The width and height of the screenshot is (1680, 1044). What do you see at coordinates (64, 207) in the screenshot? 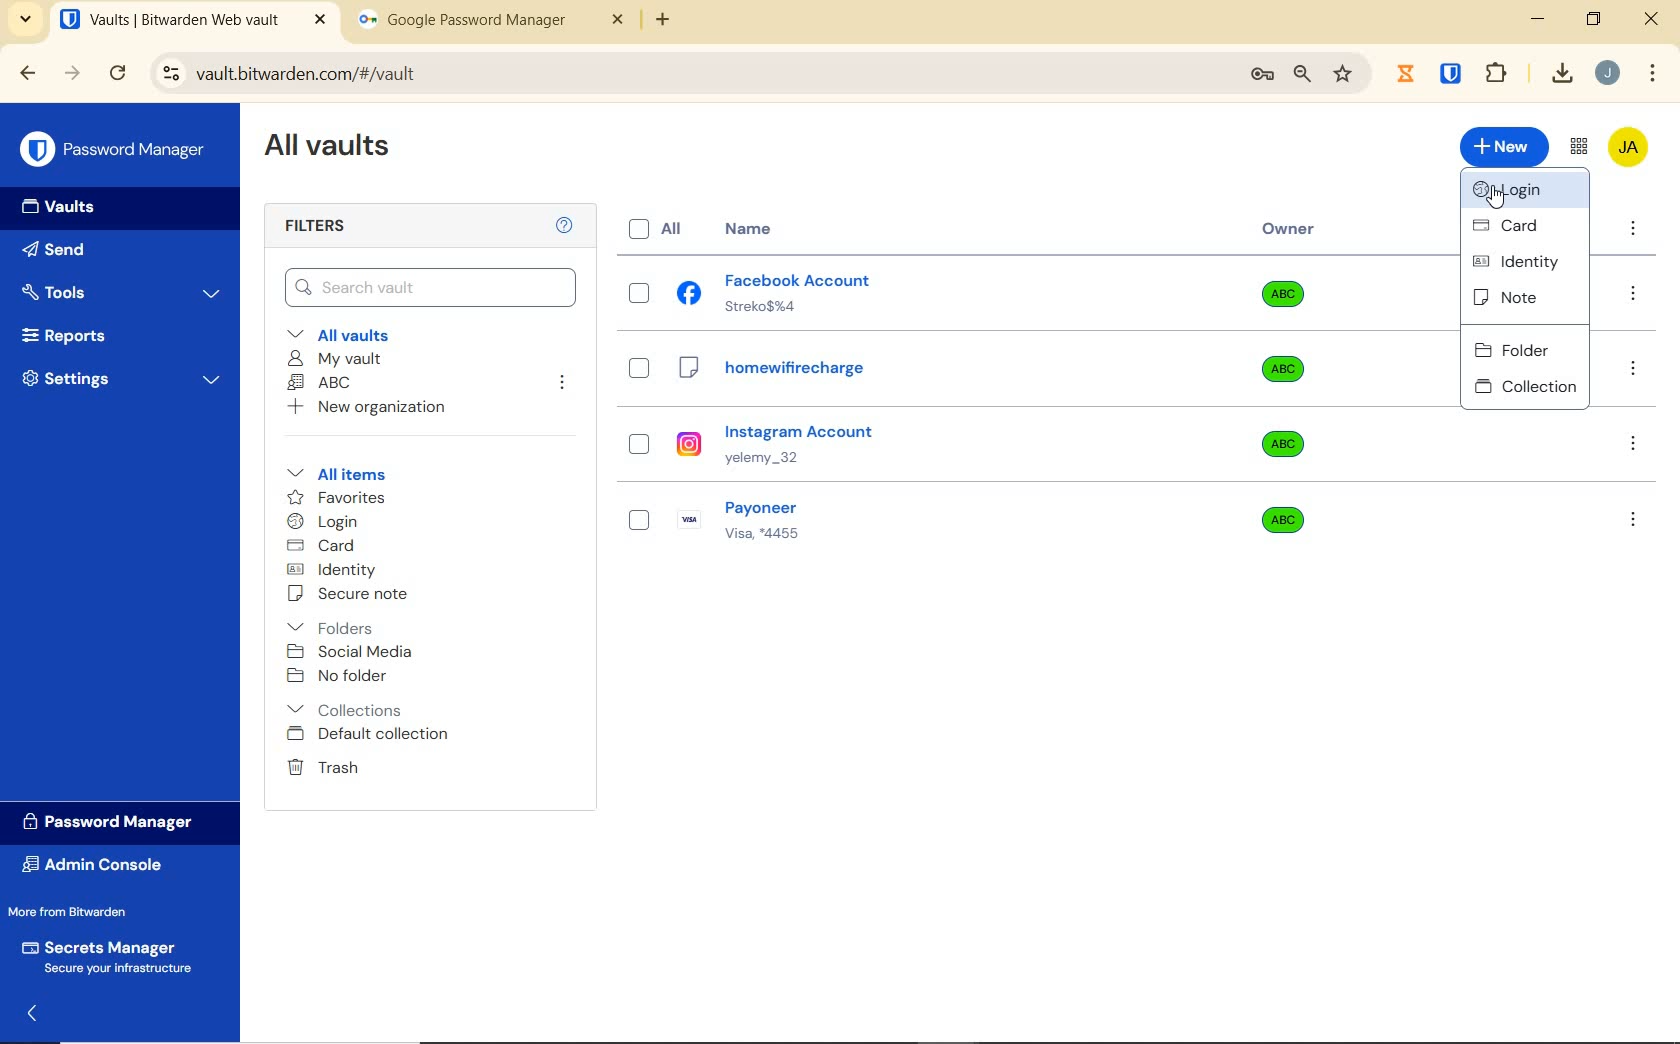
I see `Vaults` at bounding box center [64, 207].